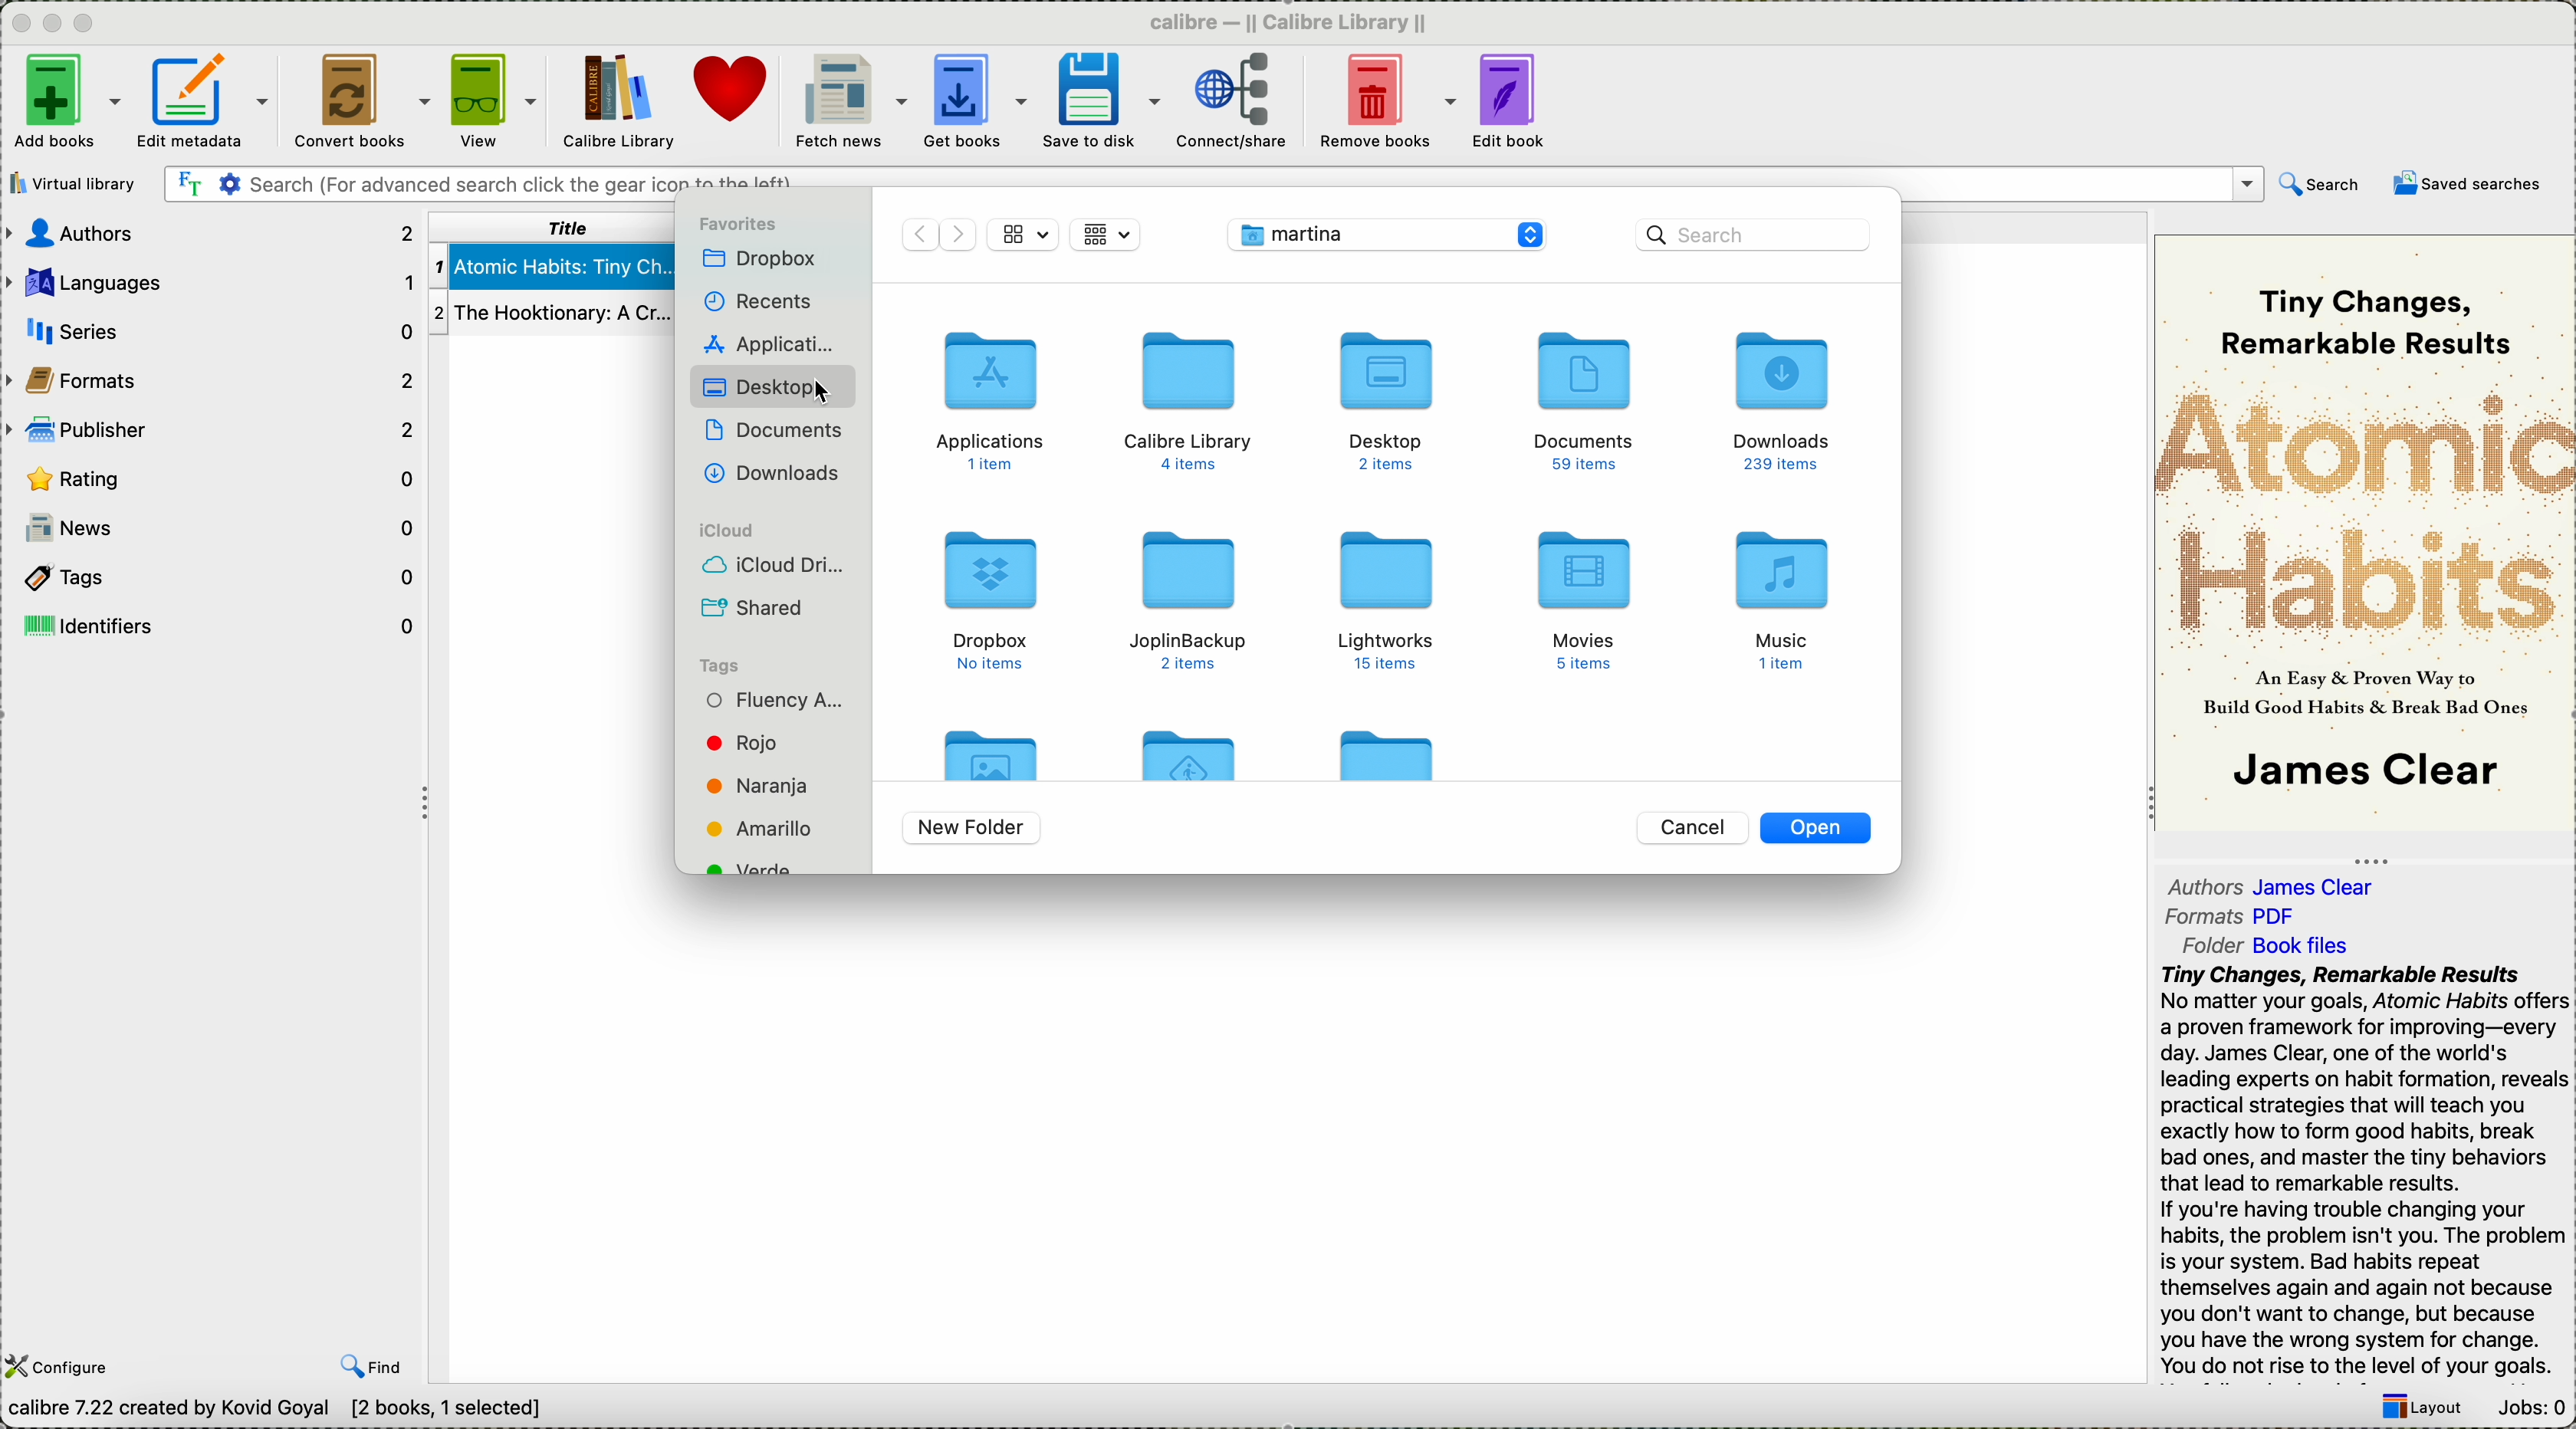  I want to click on Calibre library, so click(616, 99).